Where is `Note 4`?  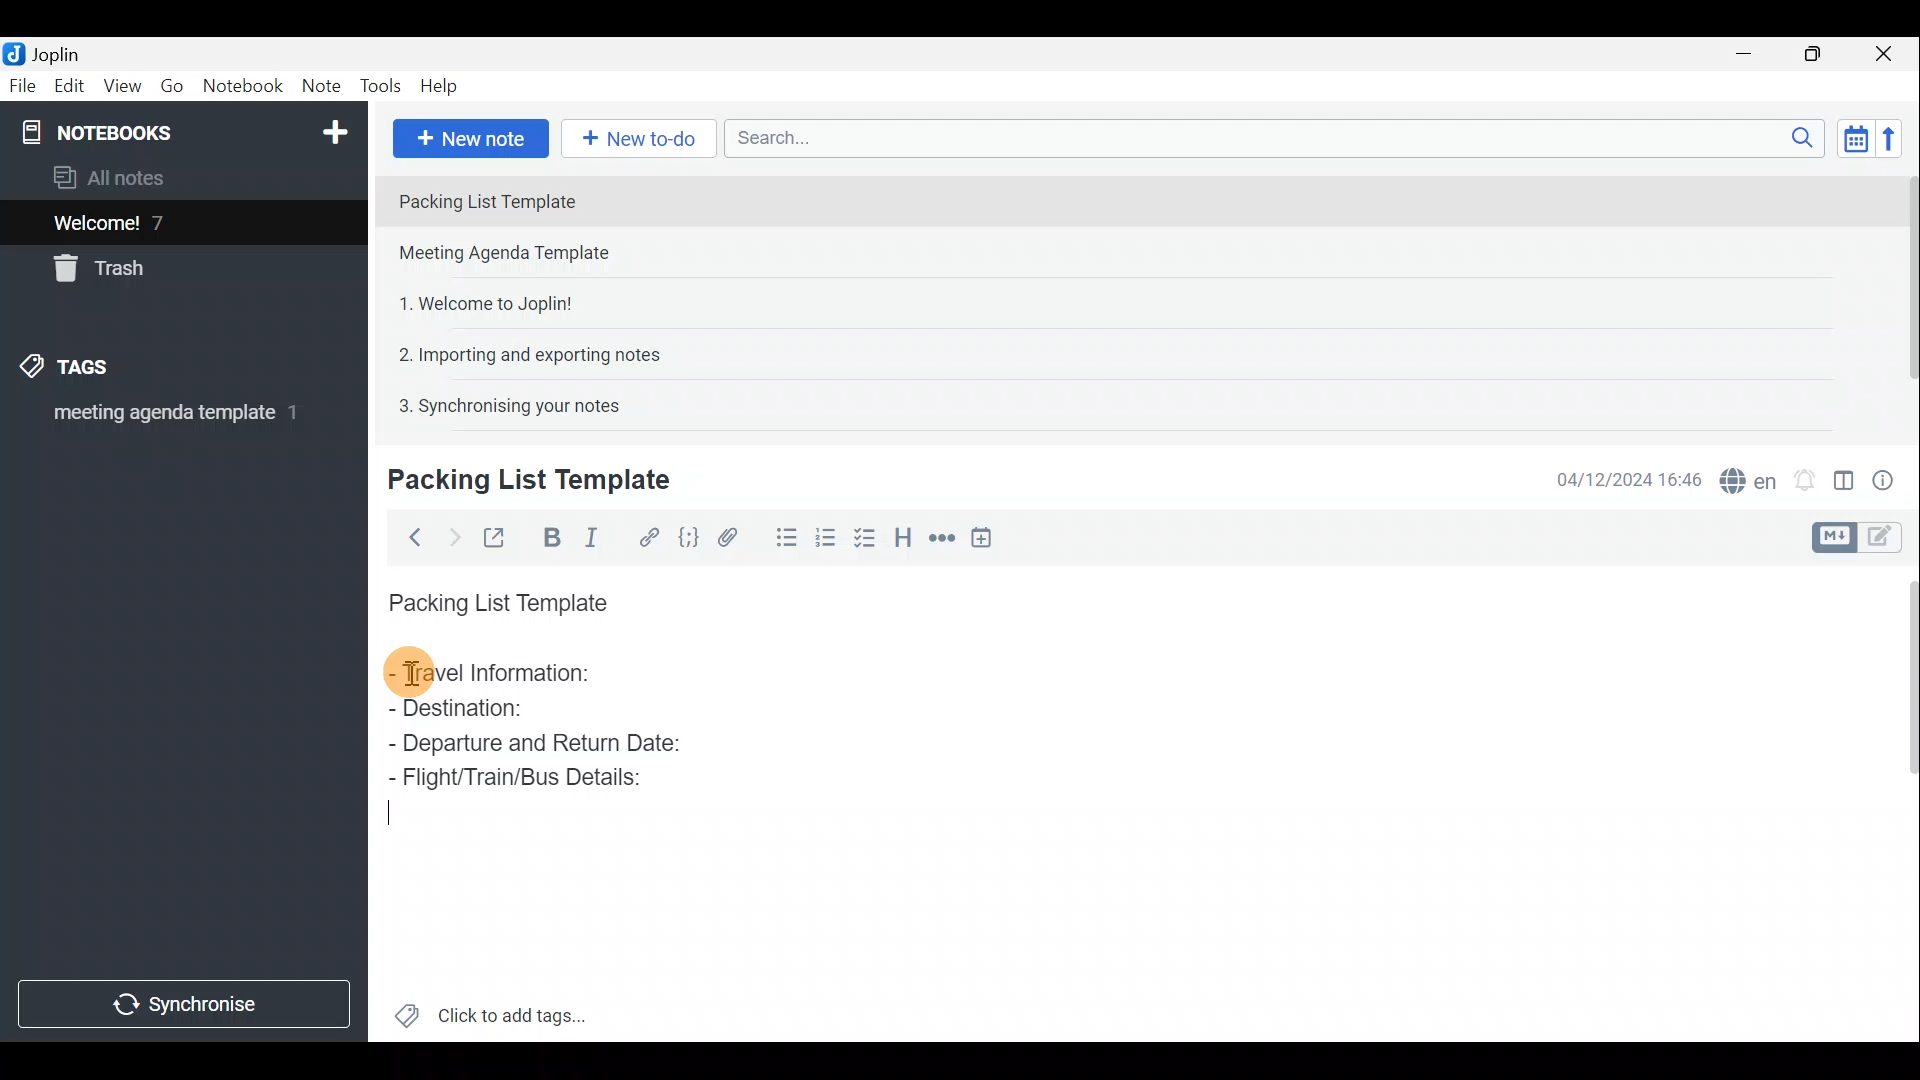
Note 4 is located at coordinates (519, 351).